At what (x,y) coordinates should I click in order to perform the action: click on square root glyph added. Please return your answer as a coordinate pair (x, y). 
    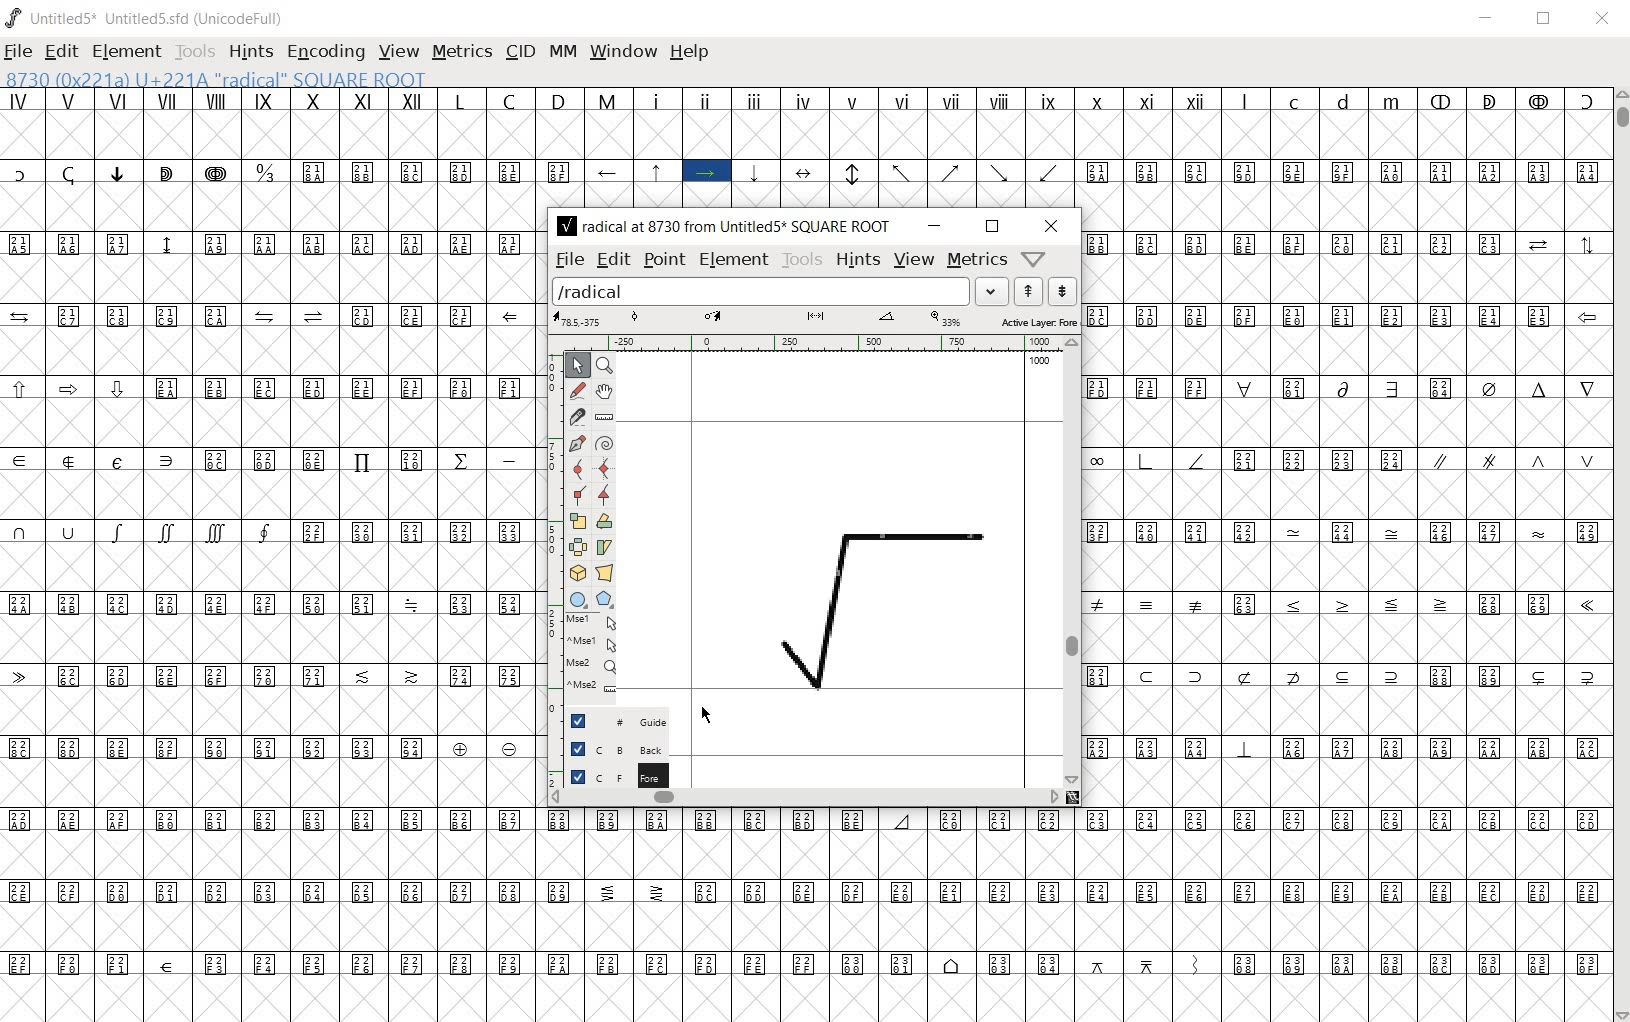
    Looking at the image, I should click on (885, 601).